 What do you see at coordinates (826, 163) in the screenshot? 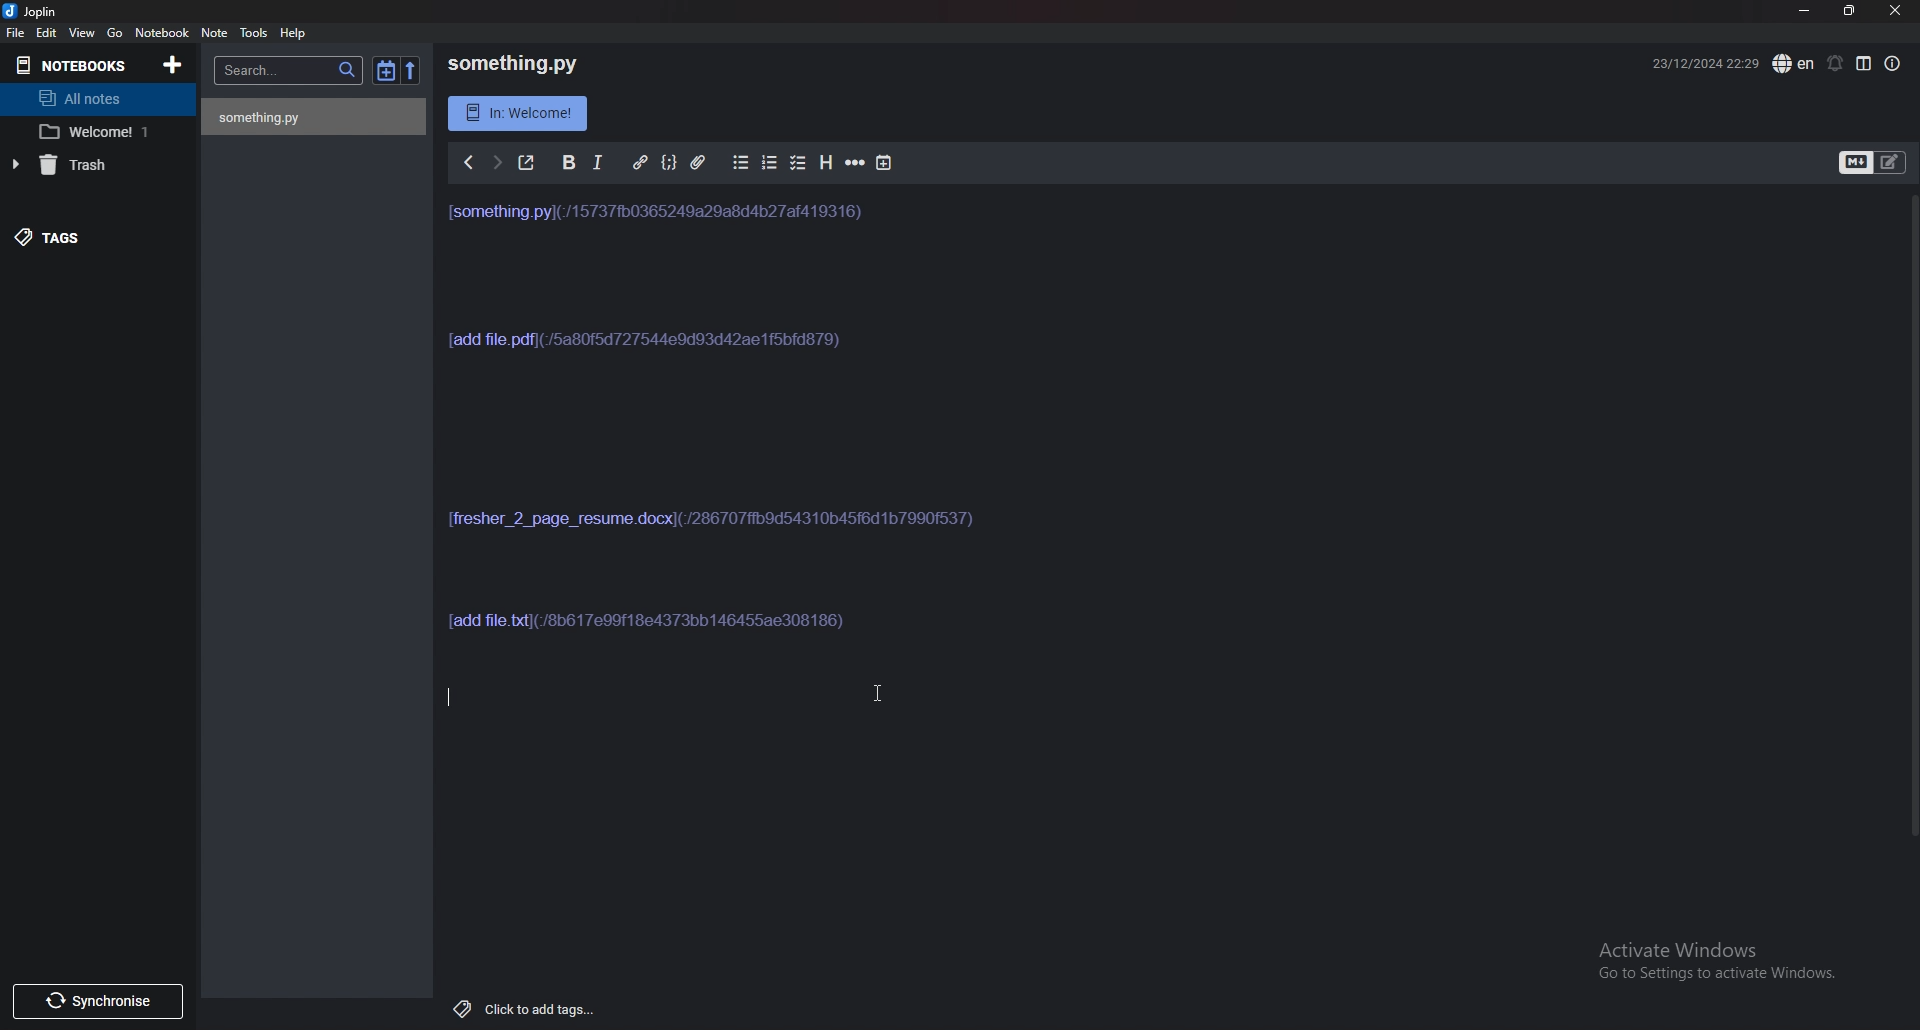
I see `Heading` at bounding box center [826, 163].